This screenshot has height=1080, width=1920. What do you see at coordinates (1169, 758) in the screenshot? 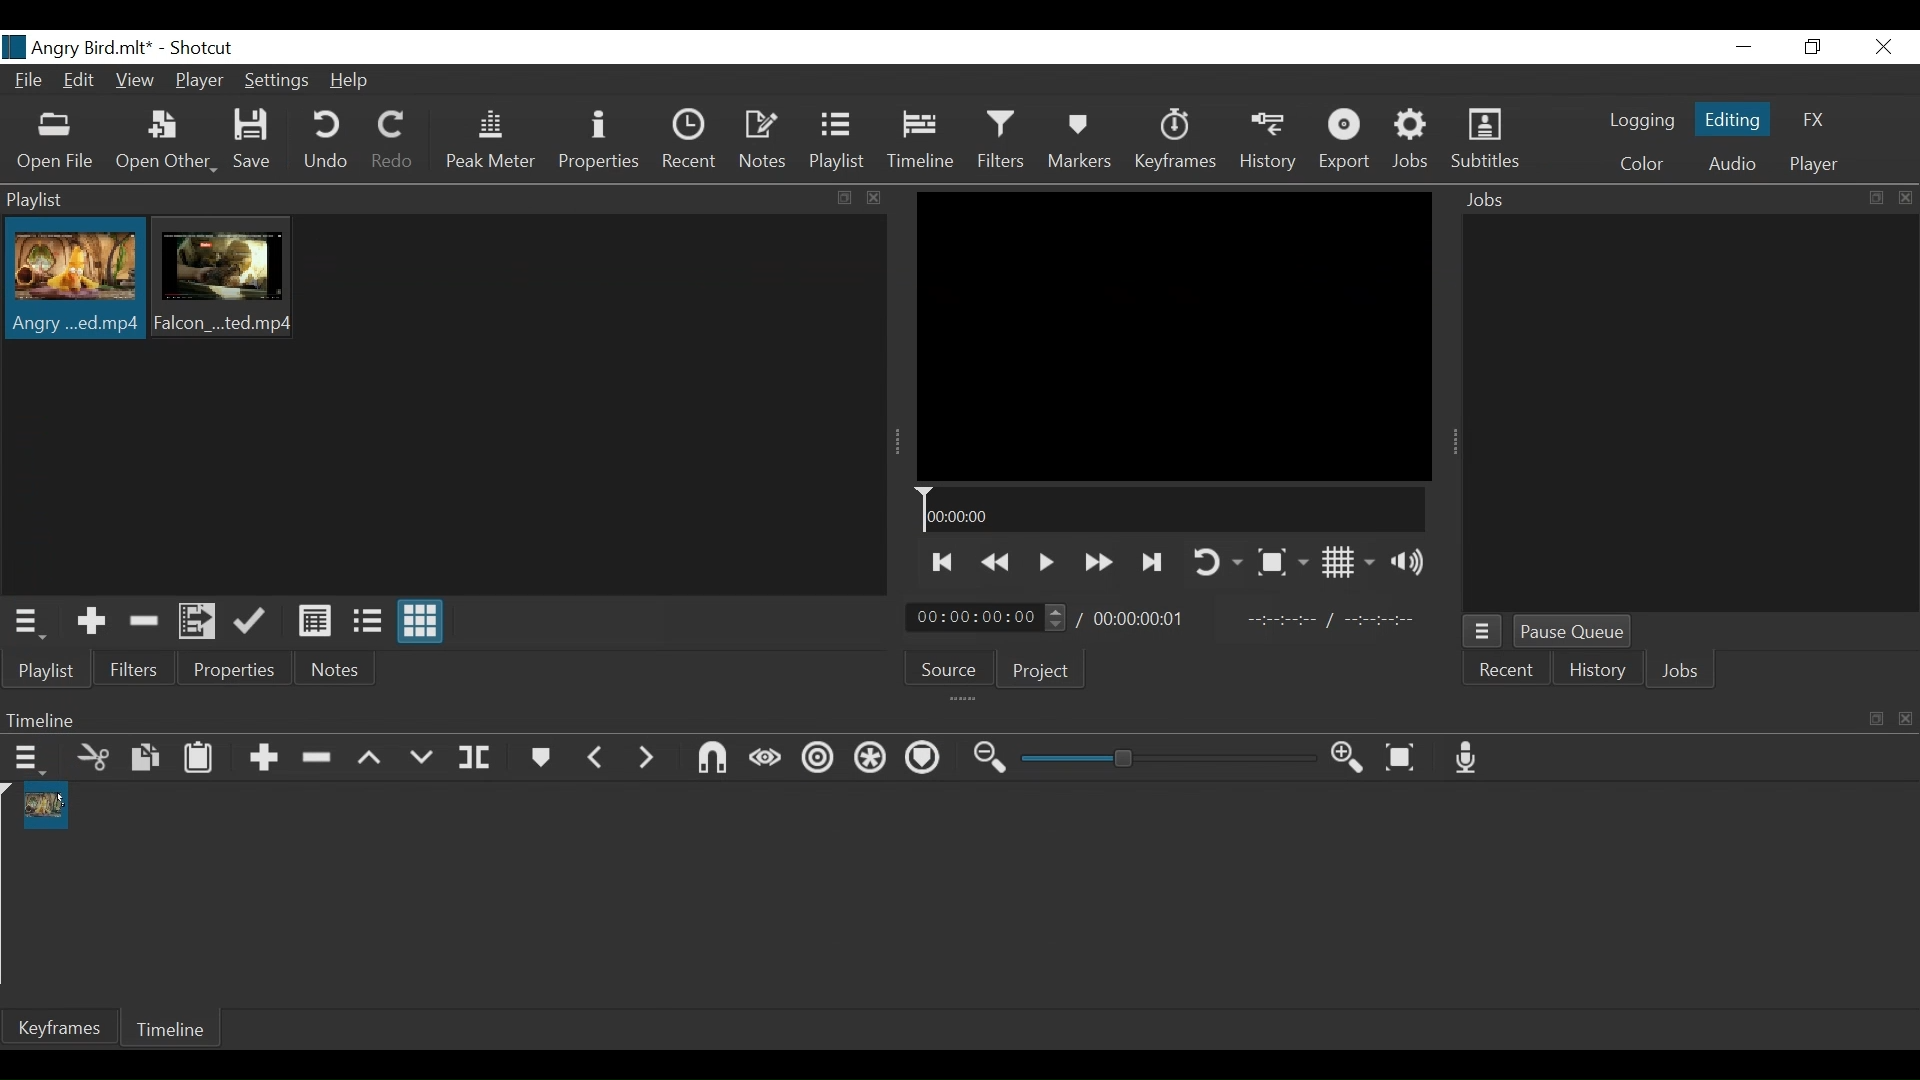
I see `Slider` at bounding box center [1169, 758].